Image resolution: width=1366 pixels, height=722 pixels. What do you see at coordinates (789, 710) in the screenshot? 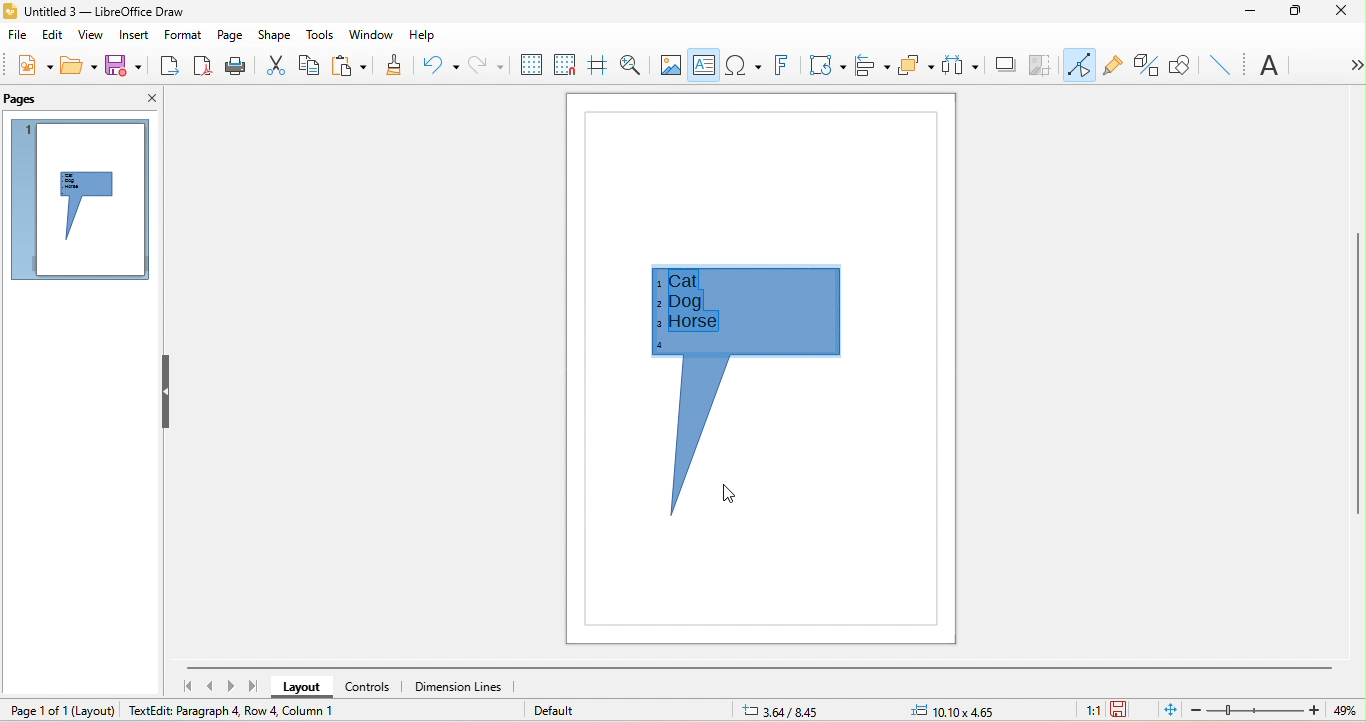
I see `3.64/8.45` at bounding box center [789, 710].